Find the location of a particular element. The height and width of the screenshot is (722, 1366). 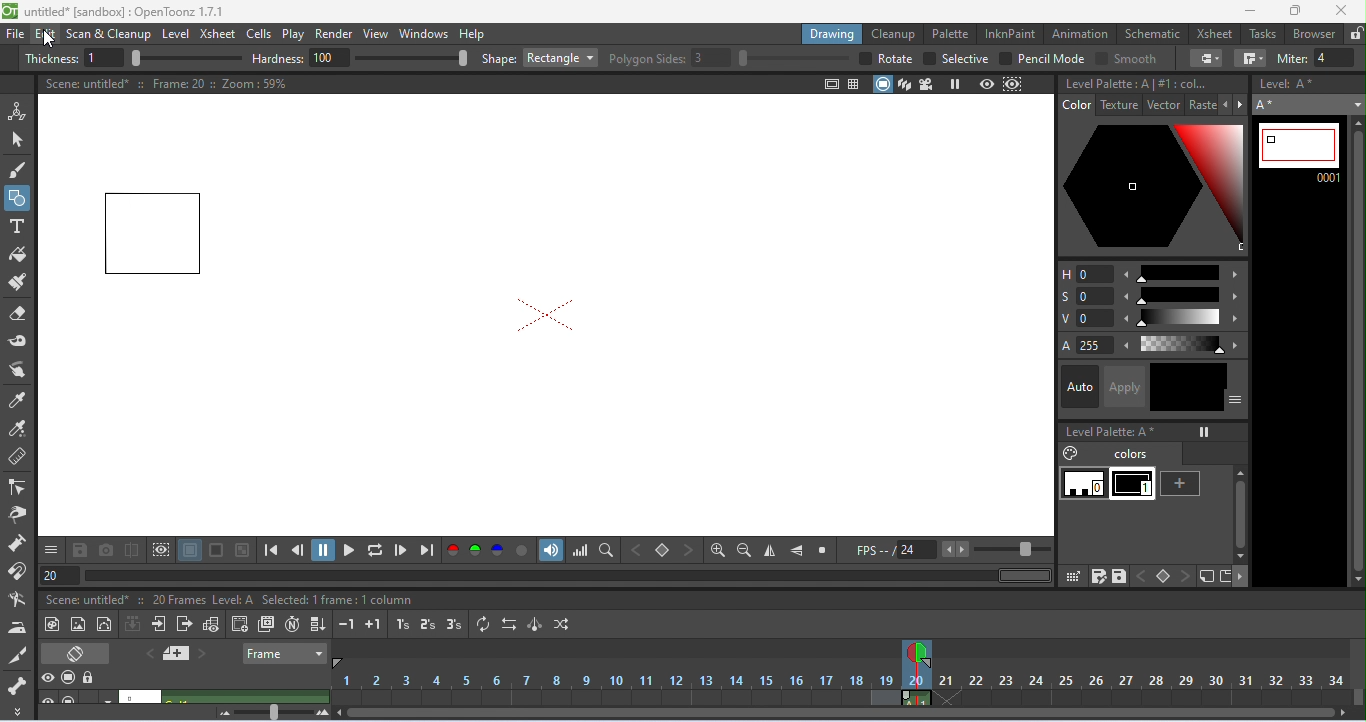

sub camera preview is located at coordinates (1012, 84).